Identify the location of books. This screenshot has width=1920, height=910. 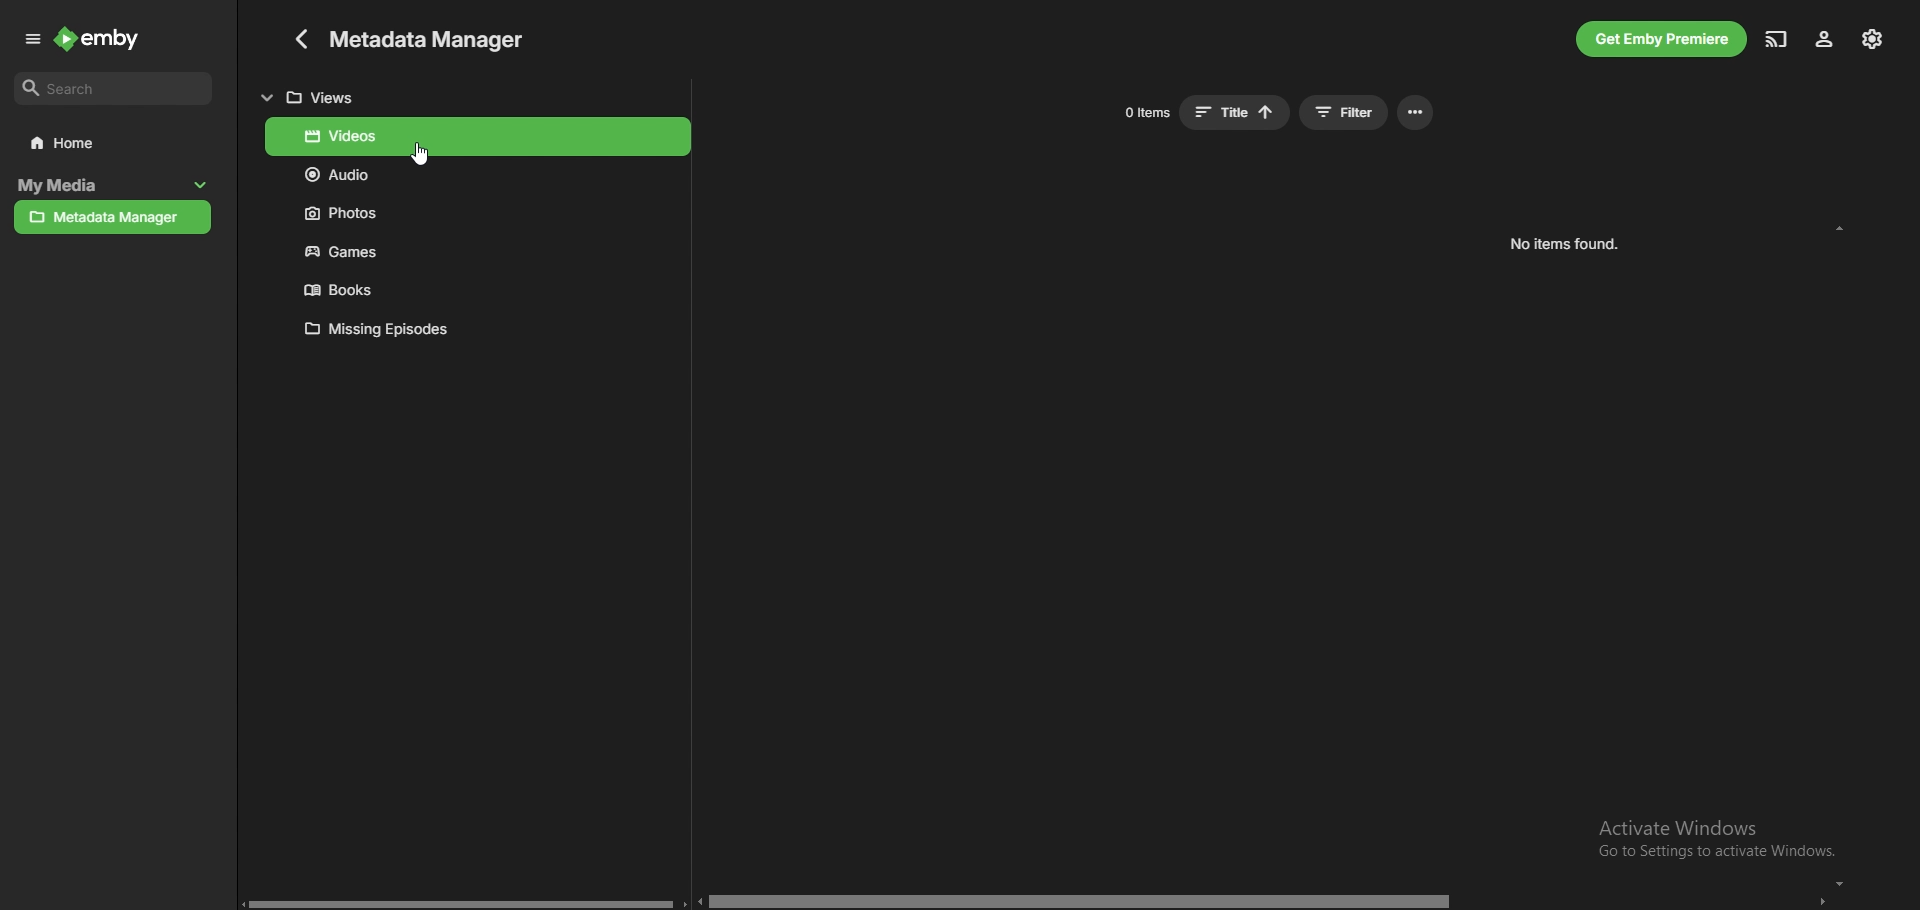
(471, 289).